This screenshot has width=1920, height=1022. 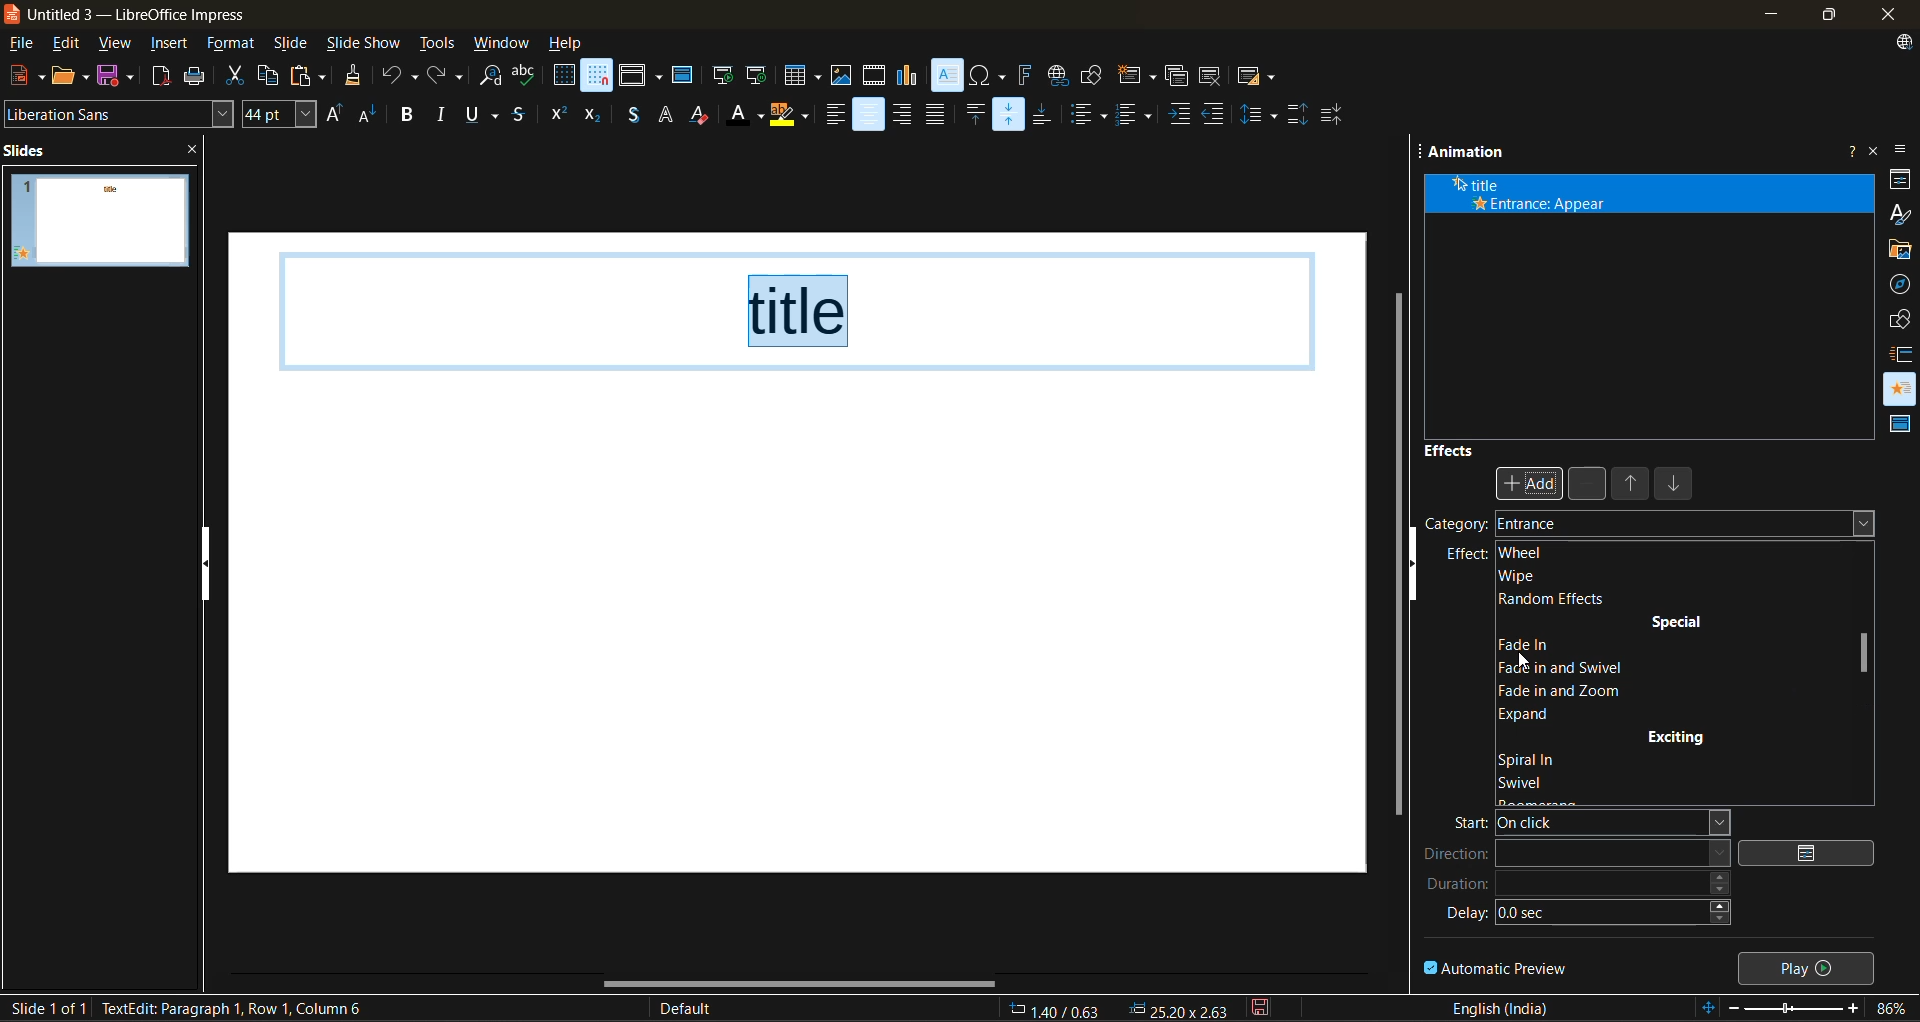 I want to click on fade in, so click(x=1534, y=640).